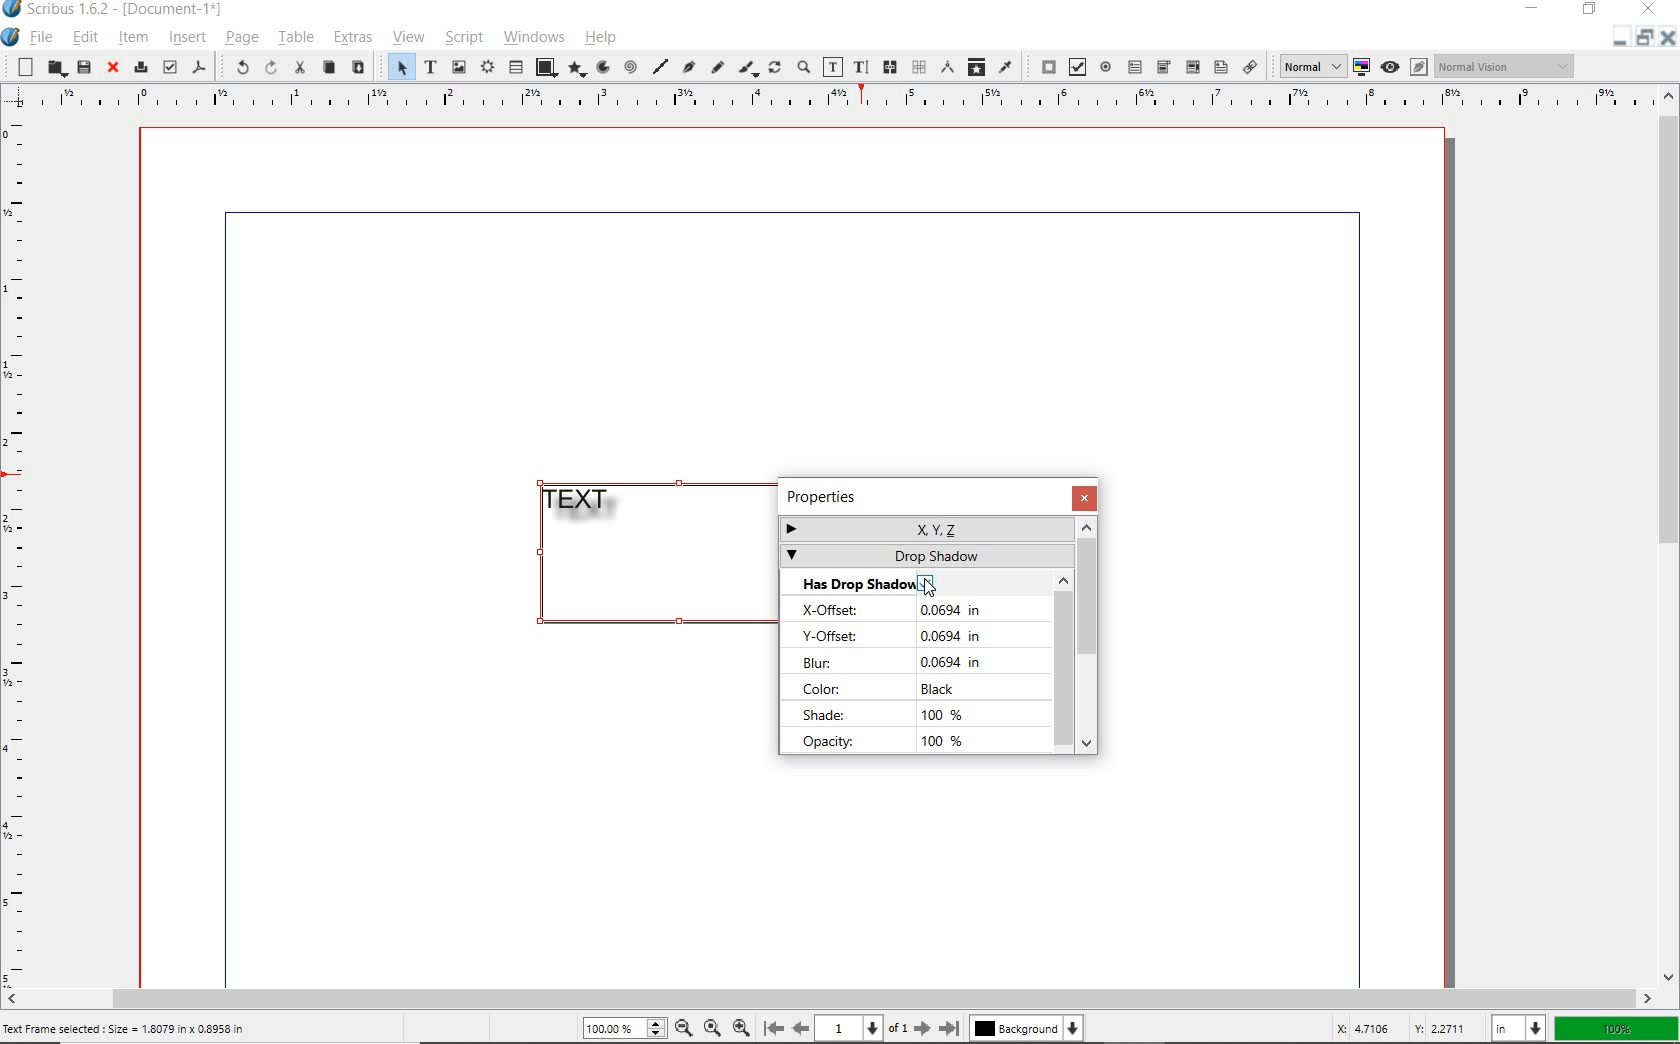  I want to click on toggle color, so click(1363, 66).